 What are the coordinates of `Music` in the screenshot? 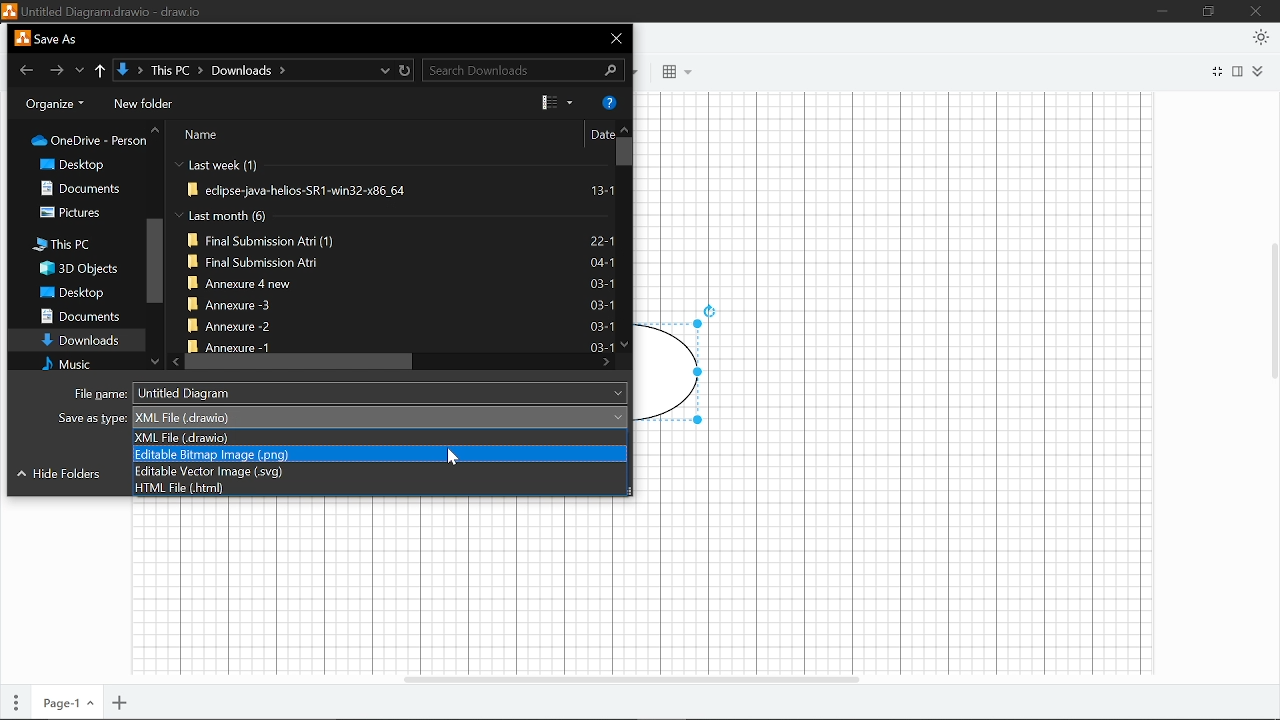 It's located at (71, 366).